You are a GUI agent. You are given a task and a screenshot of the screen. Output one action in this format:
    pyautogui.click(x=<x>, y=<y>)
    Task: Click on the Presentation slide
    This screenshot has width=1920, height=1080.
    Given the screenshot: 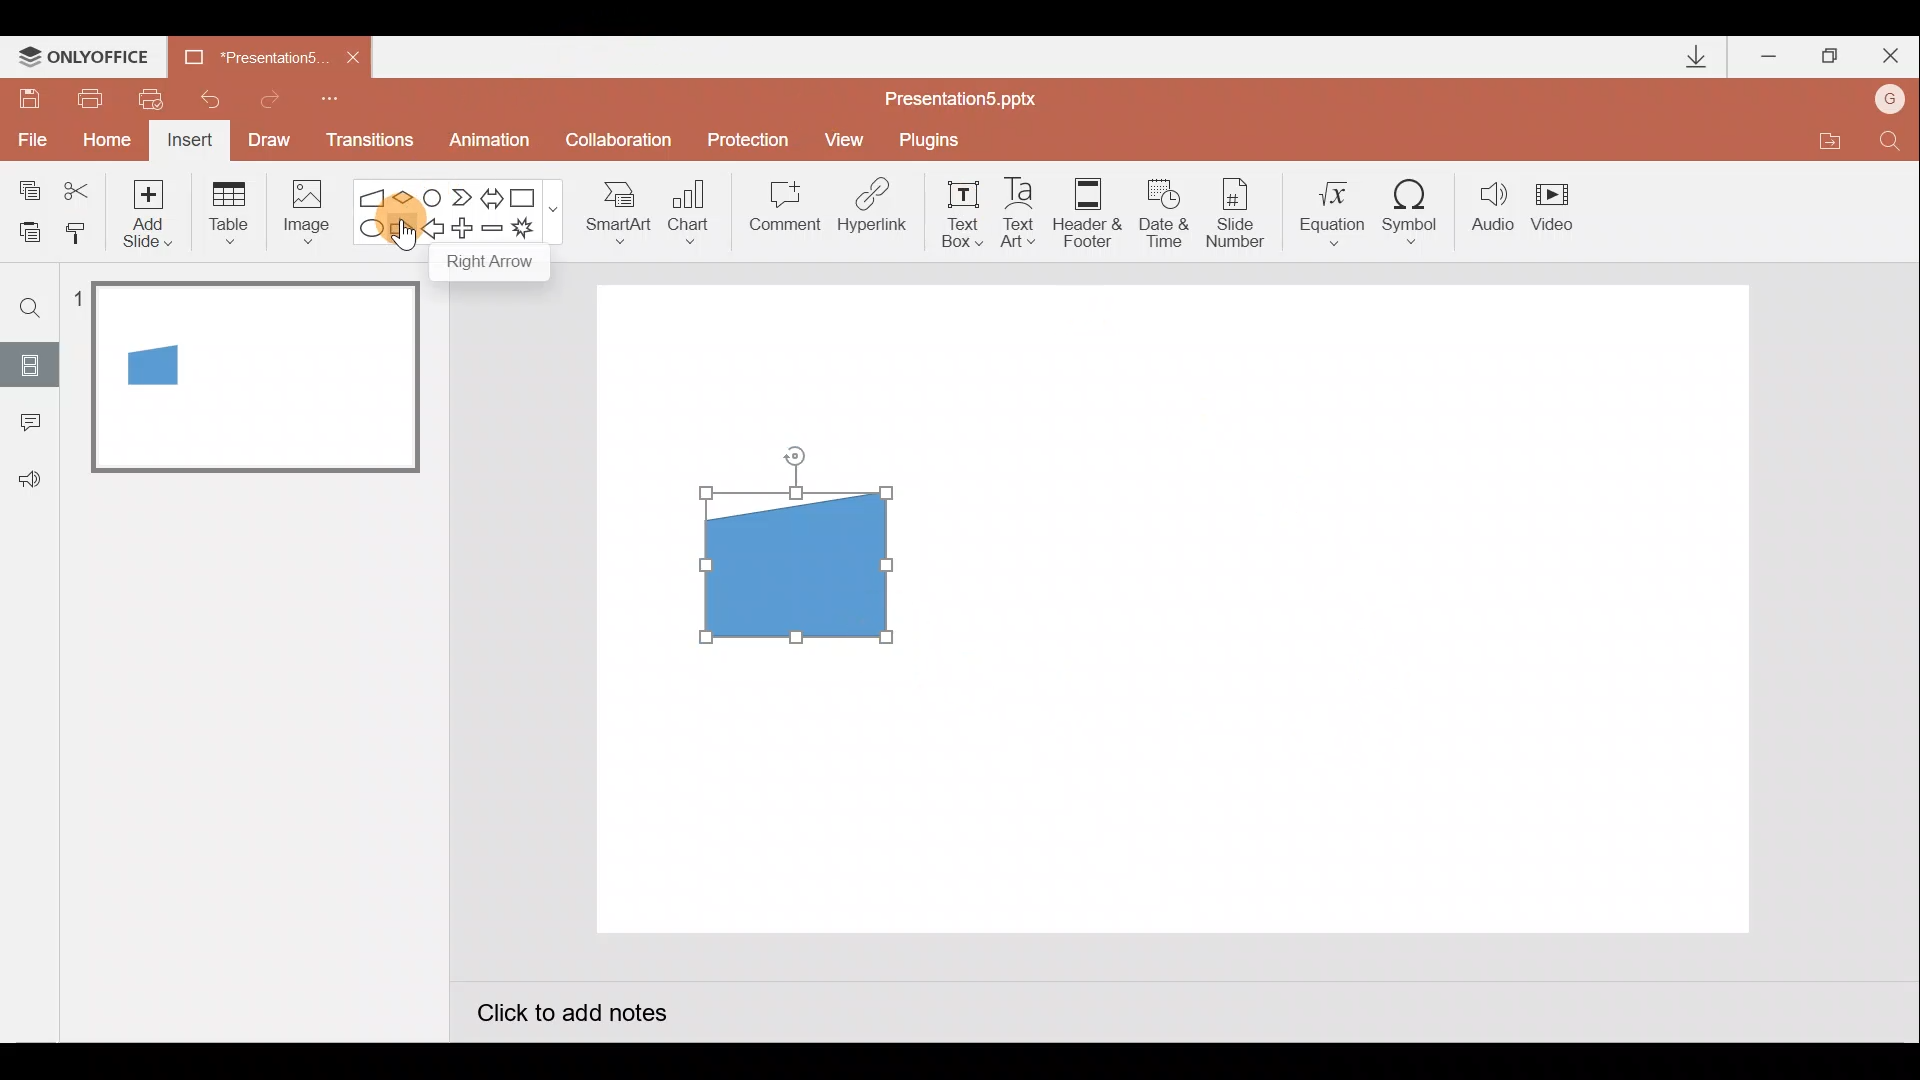 What is the action you would take?
    pyautogui.click(x=1368, y=608)
    